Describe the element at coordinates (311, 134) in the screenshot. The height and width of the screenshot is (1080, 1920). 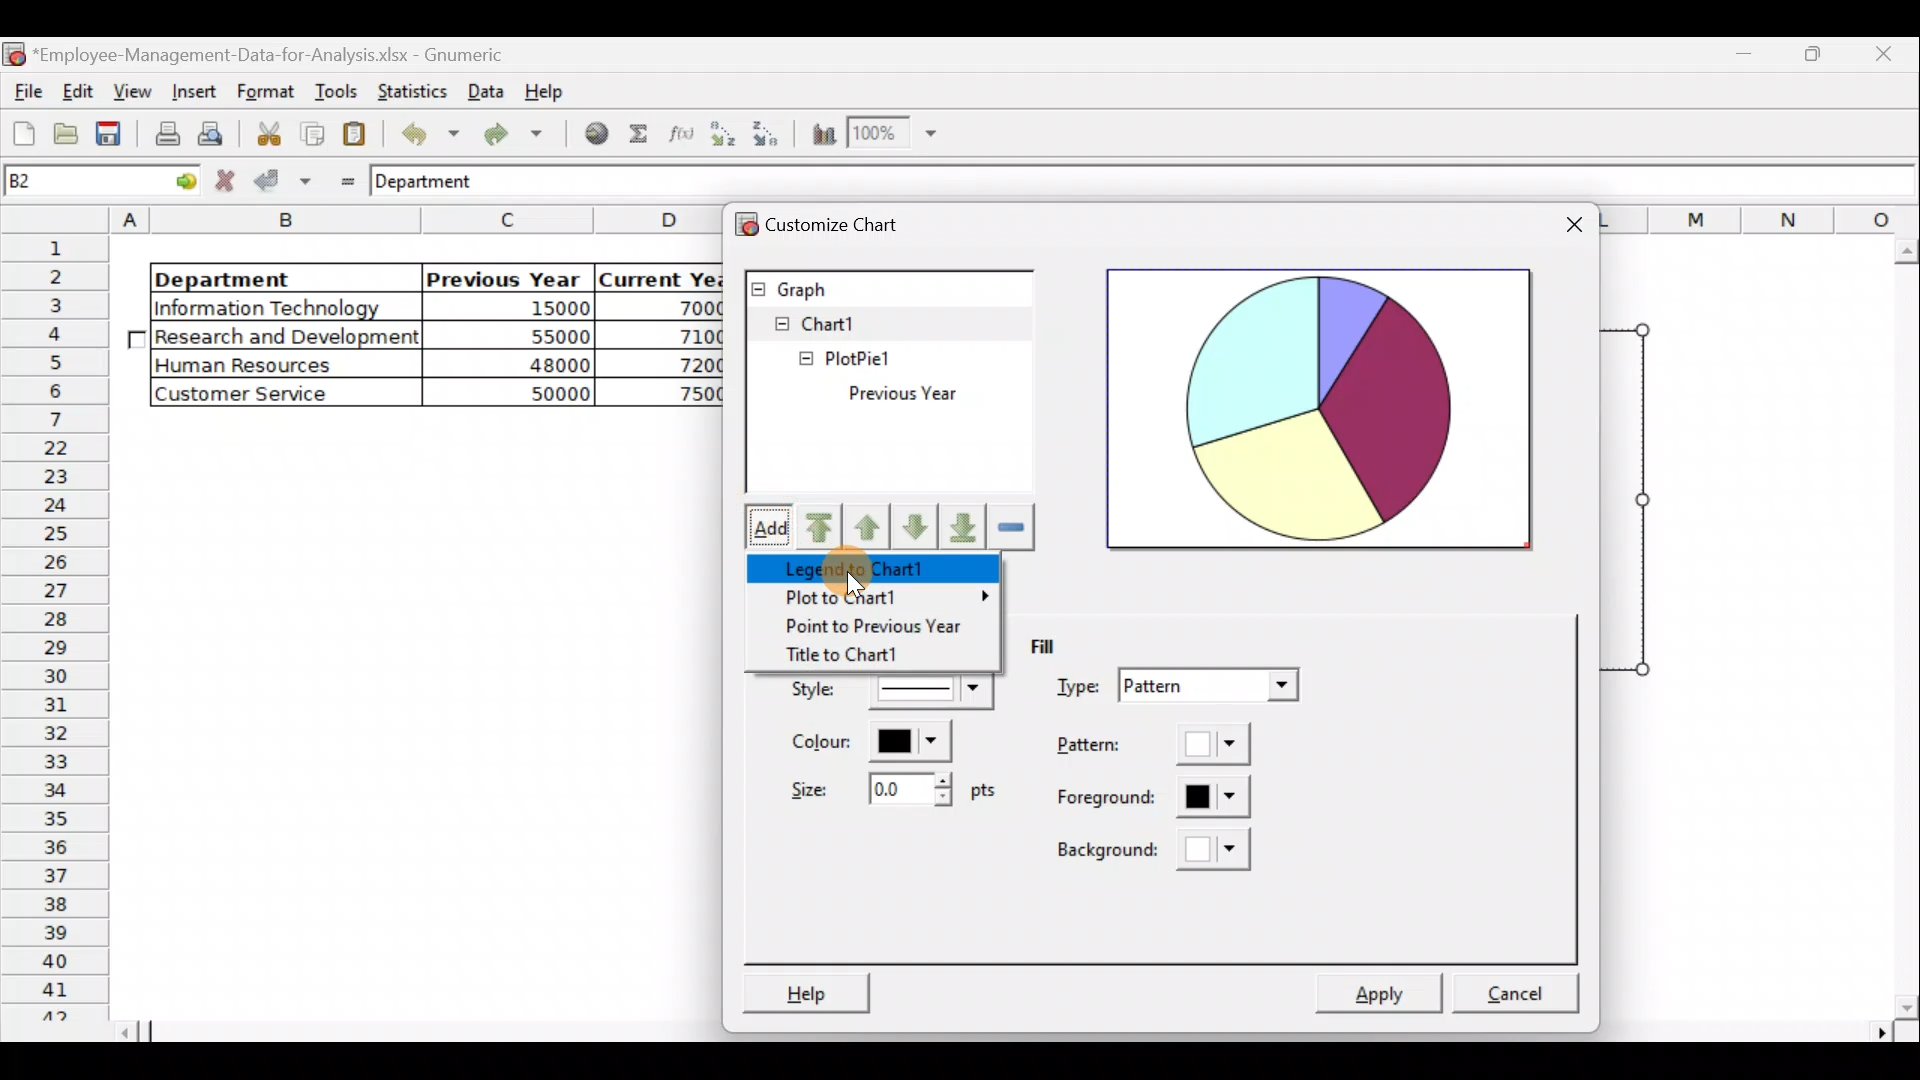
I see `Copy the selection` at that location.